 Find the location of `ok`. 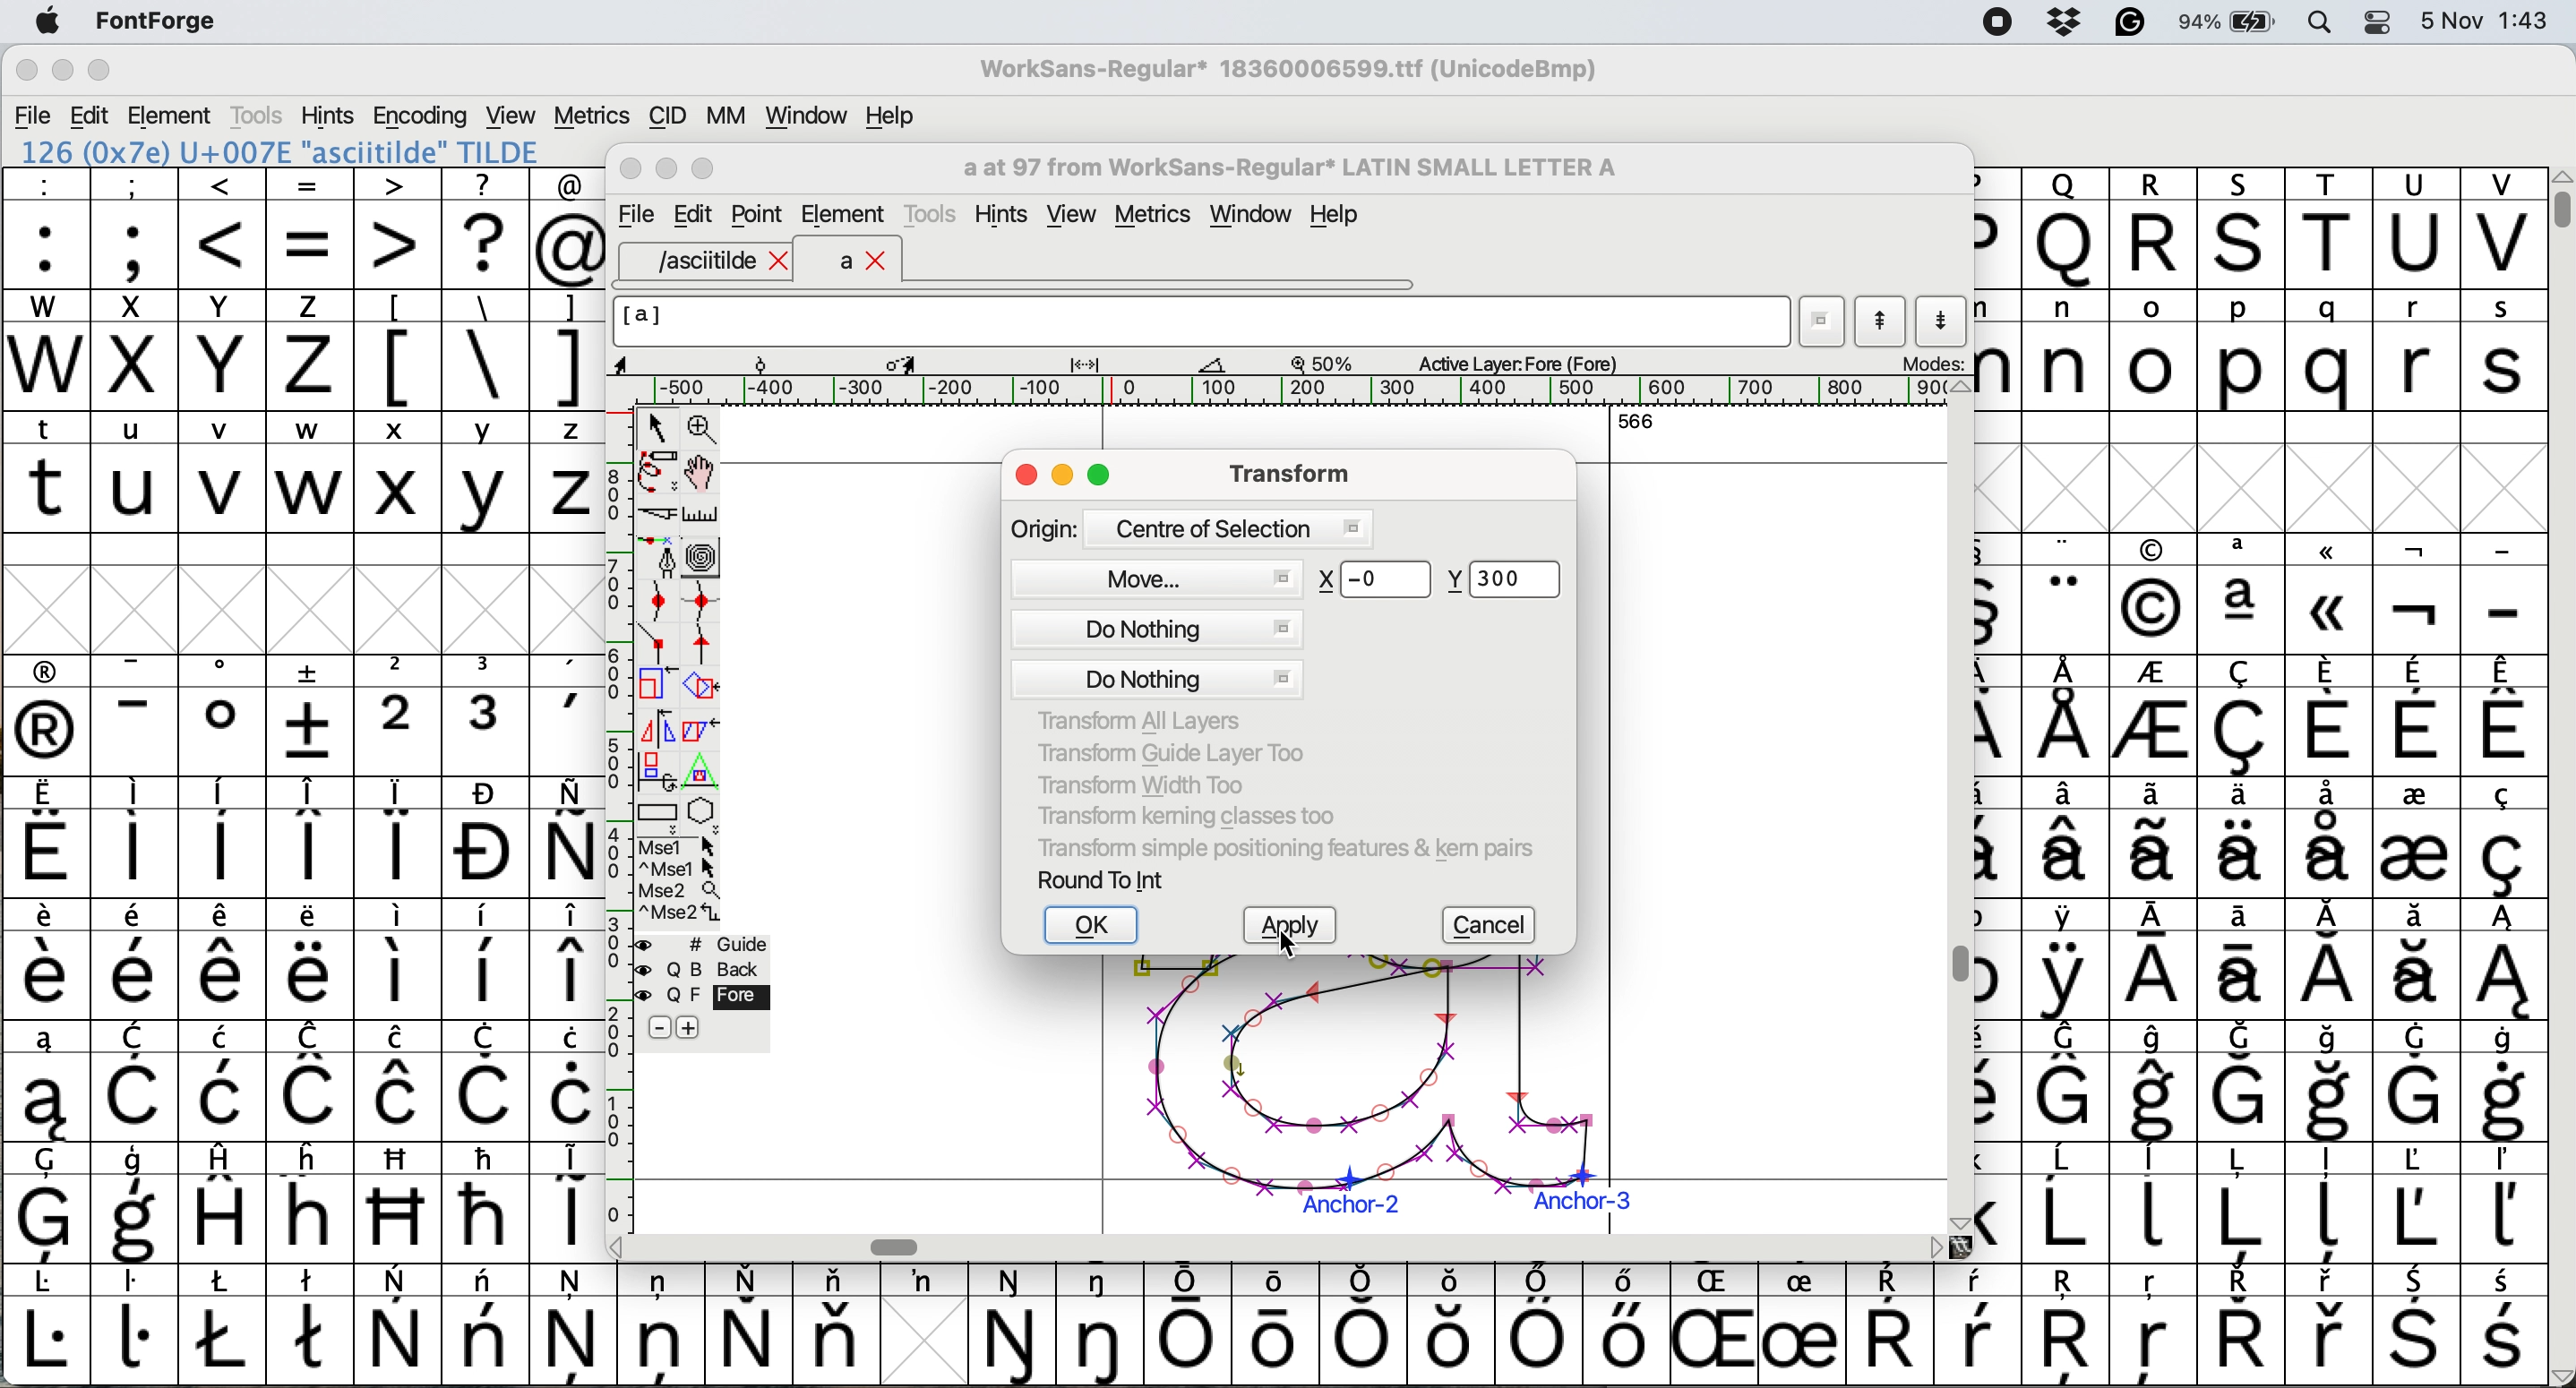

ok is located at coordinates (1094, 926).